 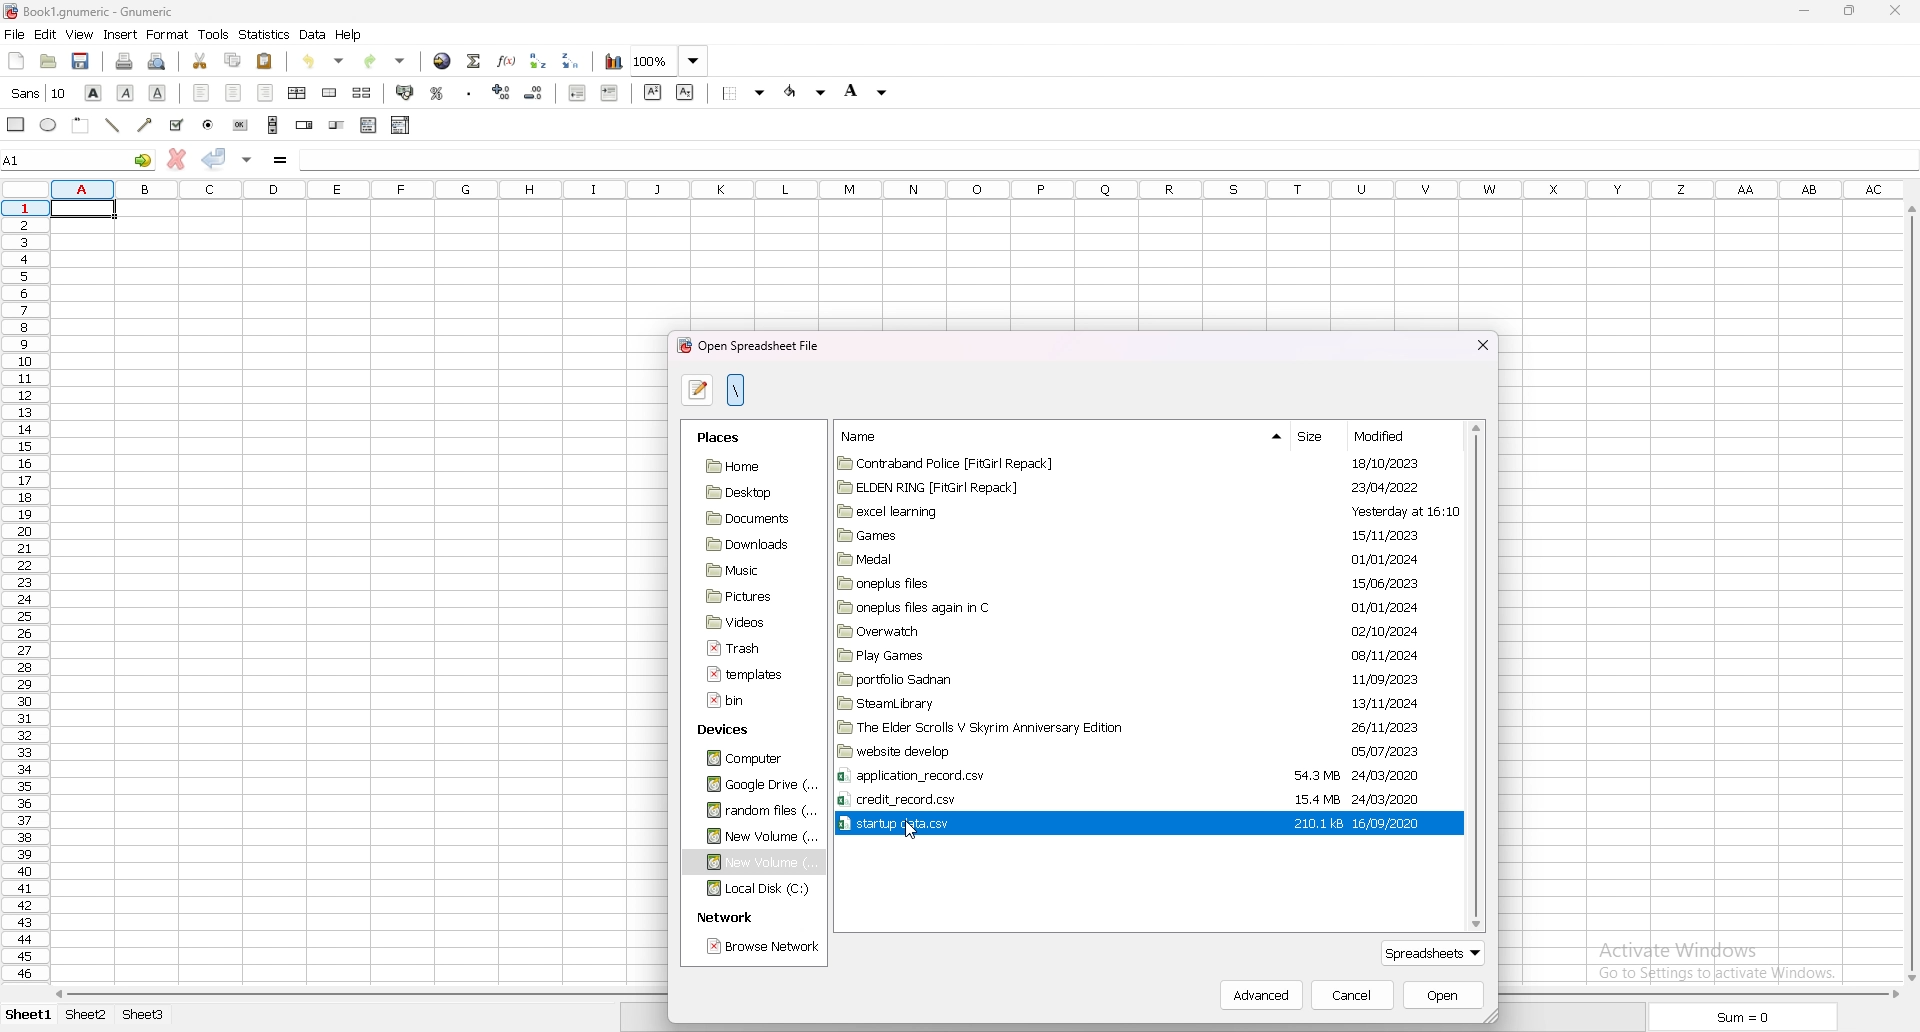 I want to click on 16/09/2020, so click(x=1391, y=823).